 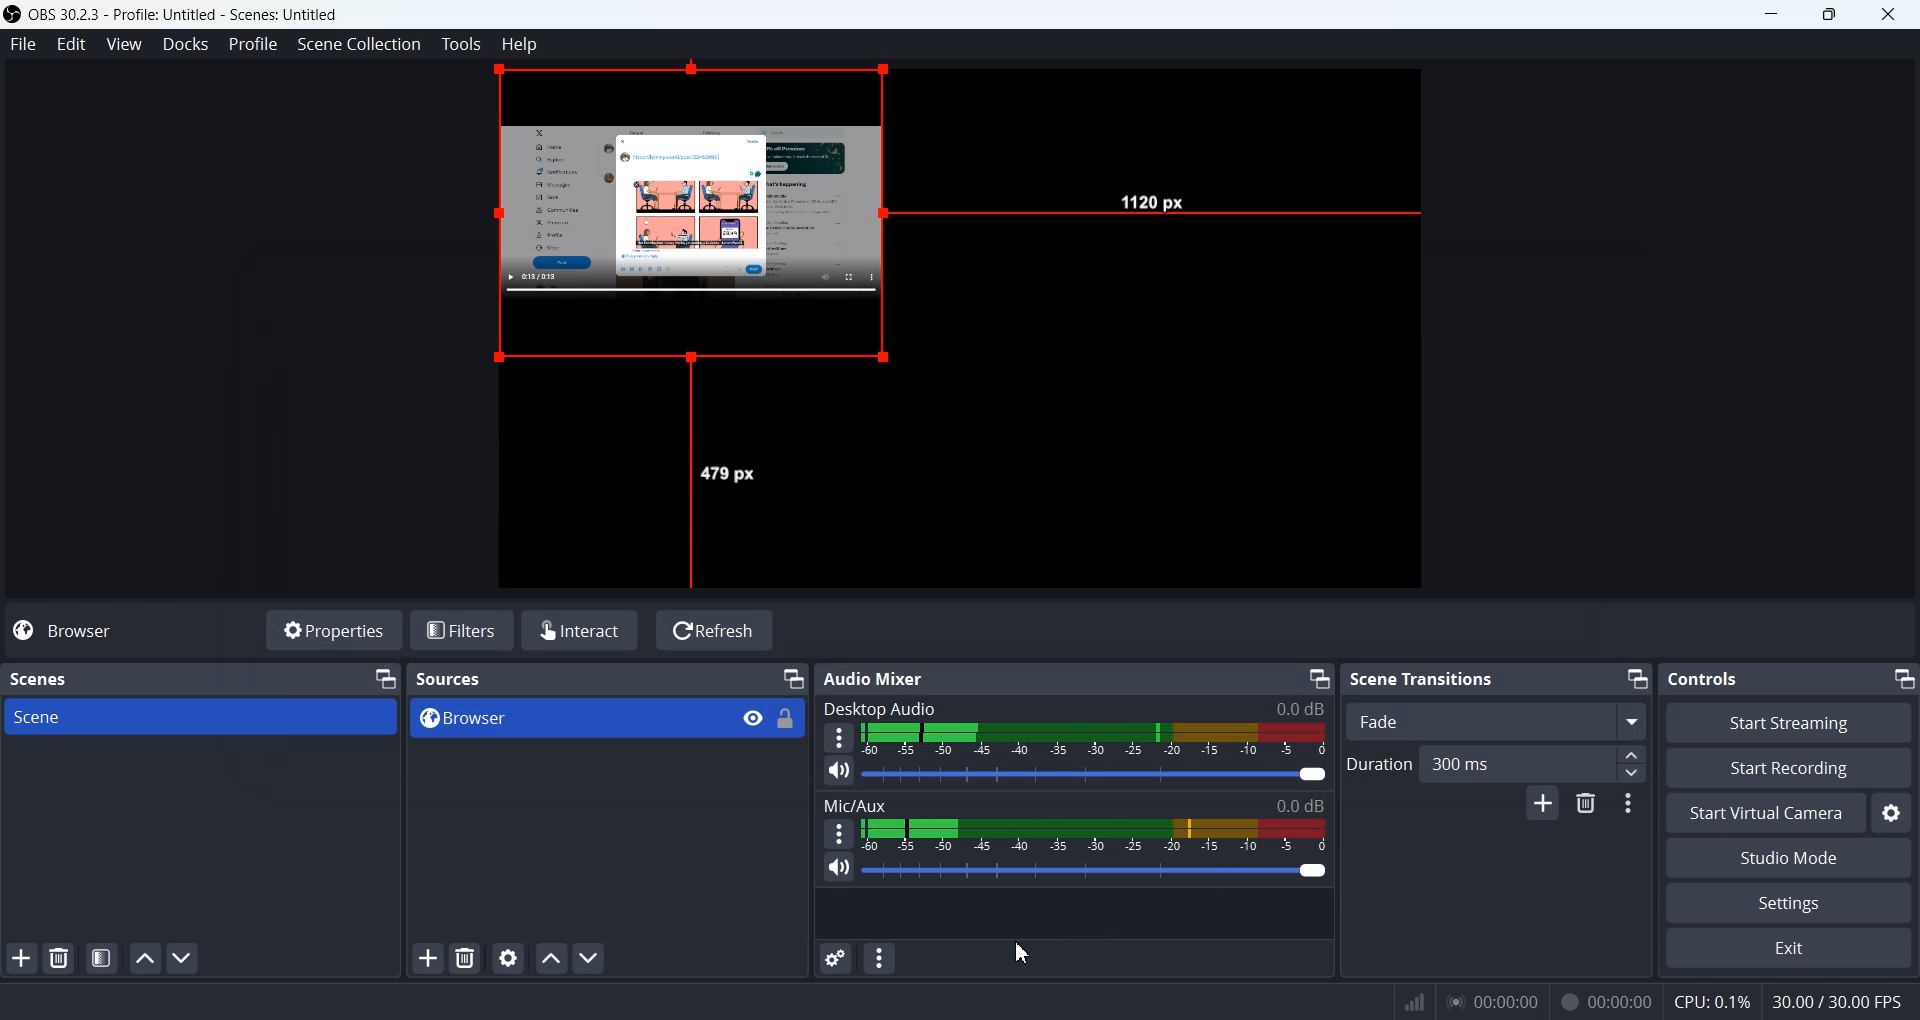 I want to click on Mute / Unmute, so click(x=839, y=868).